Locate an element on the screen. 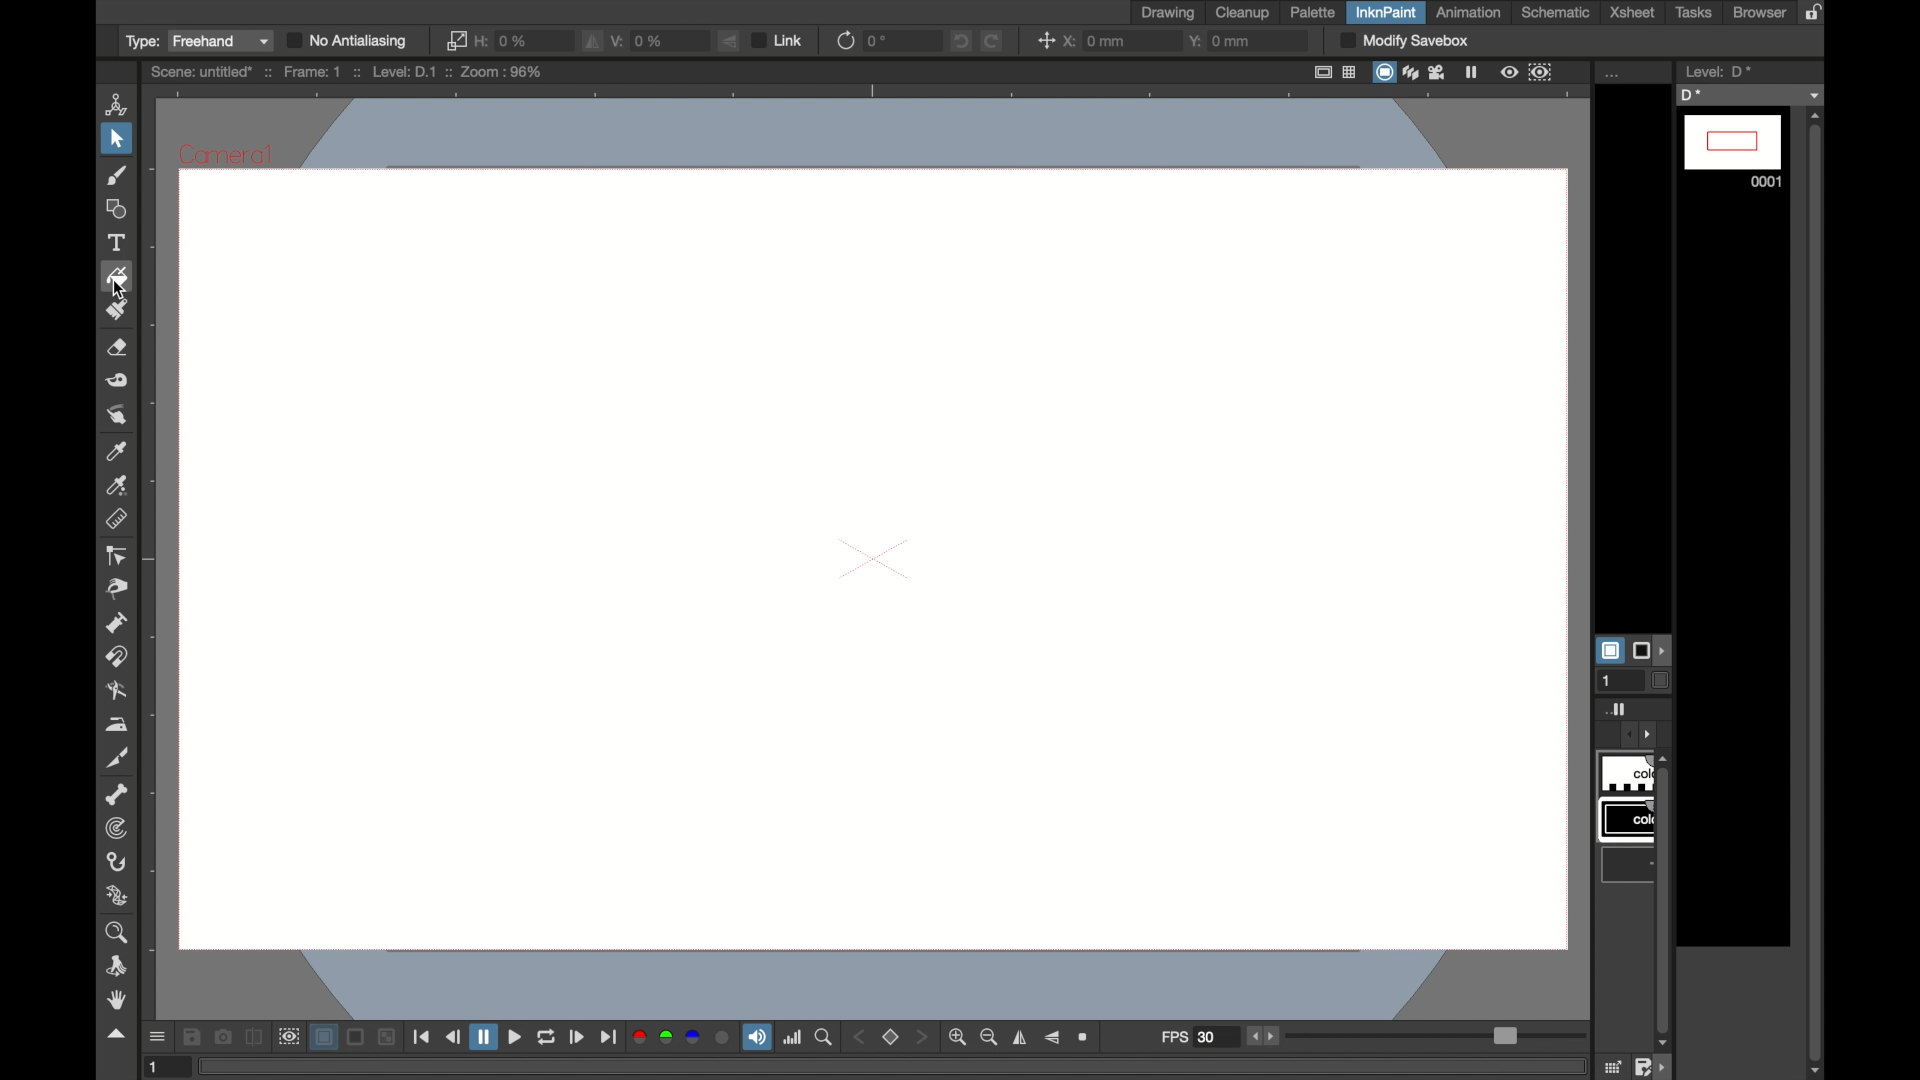  layers is located at coordinates (1414, 72).